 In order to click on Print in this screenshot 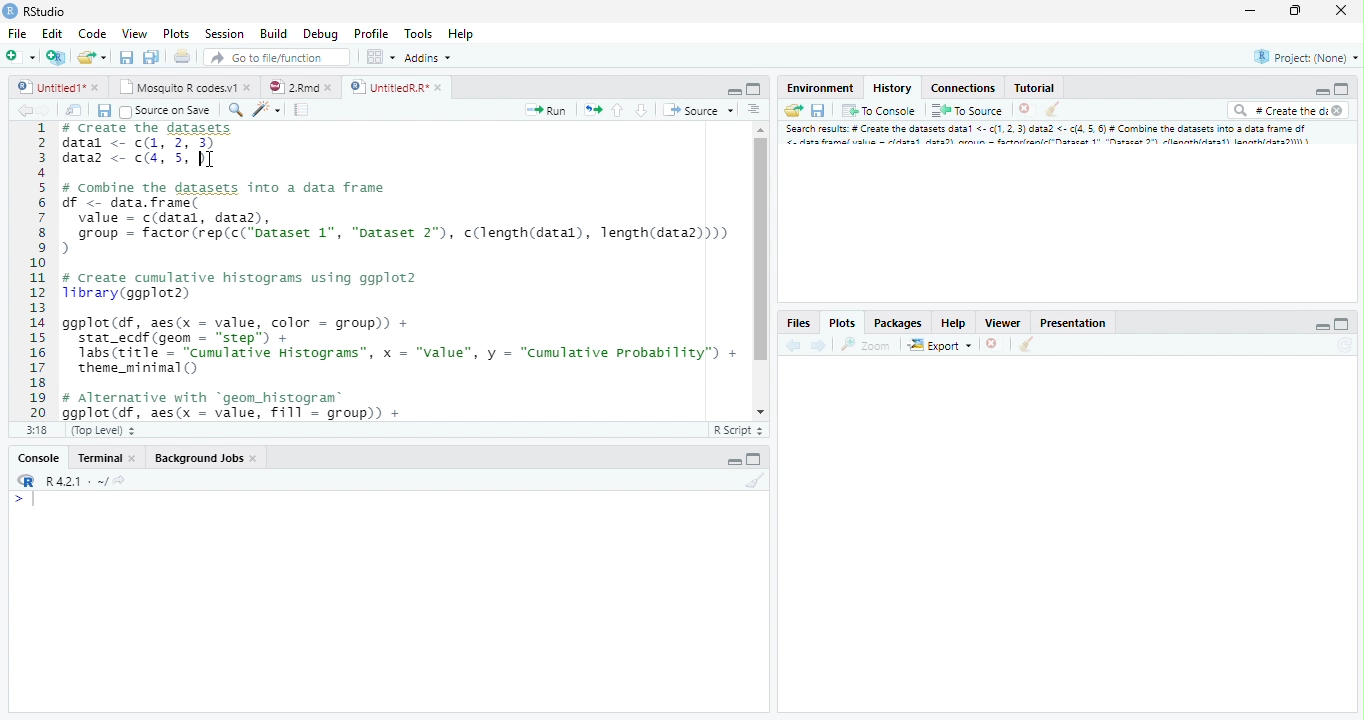, I will do `click(185, 57)`.